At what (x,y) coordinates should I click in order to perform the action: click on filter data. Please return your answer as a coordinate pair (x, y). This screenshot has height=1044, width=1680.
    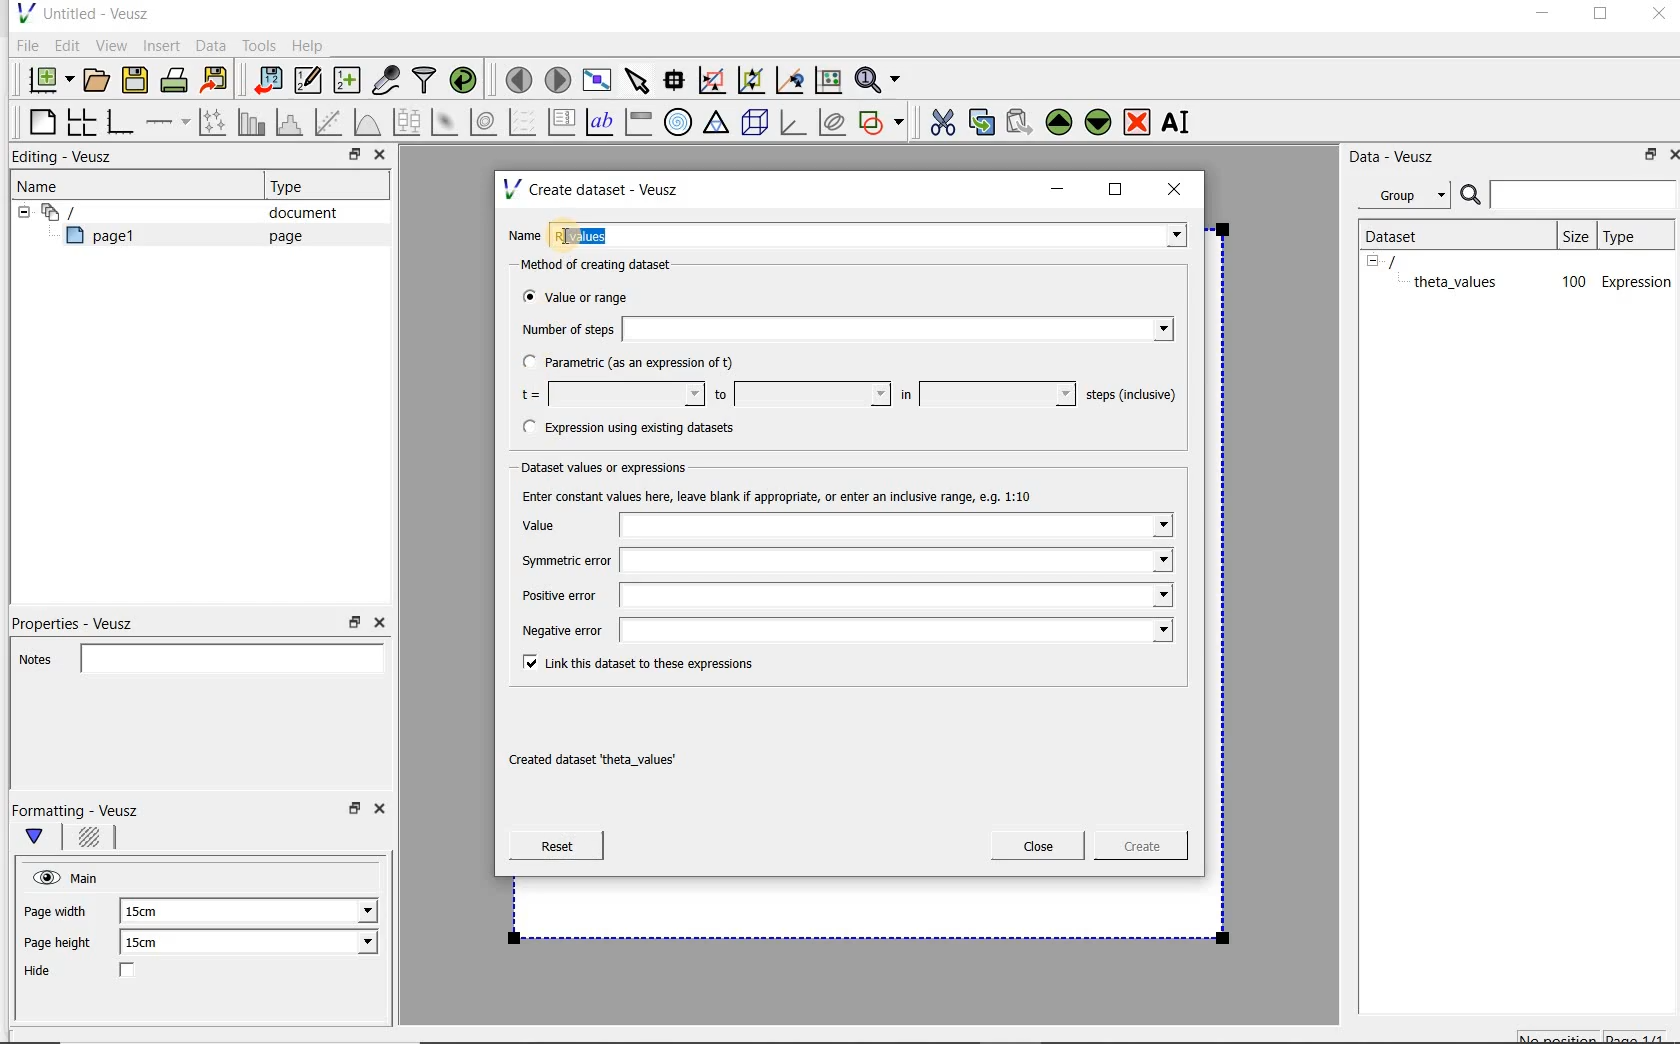
    Looking at the image, I should click on (425, 82).